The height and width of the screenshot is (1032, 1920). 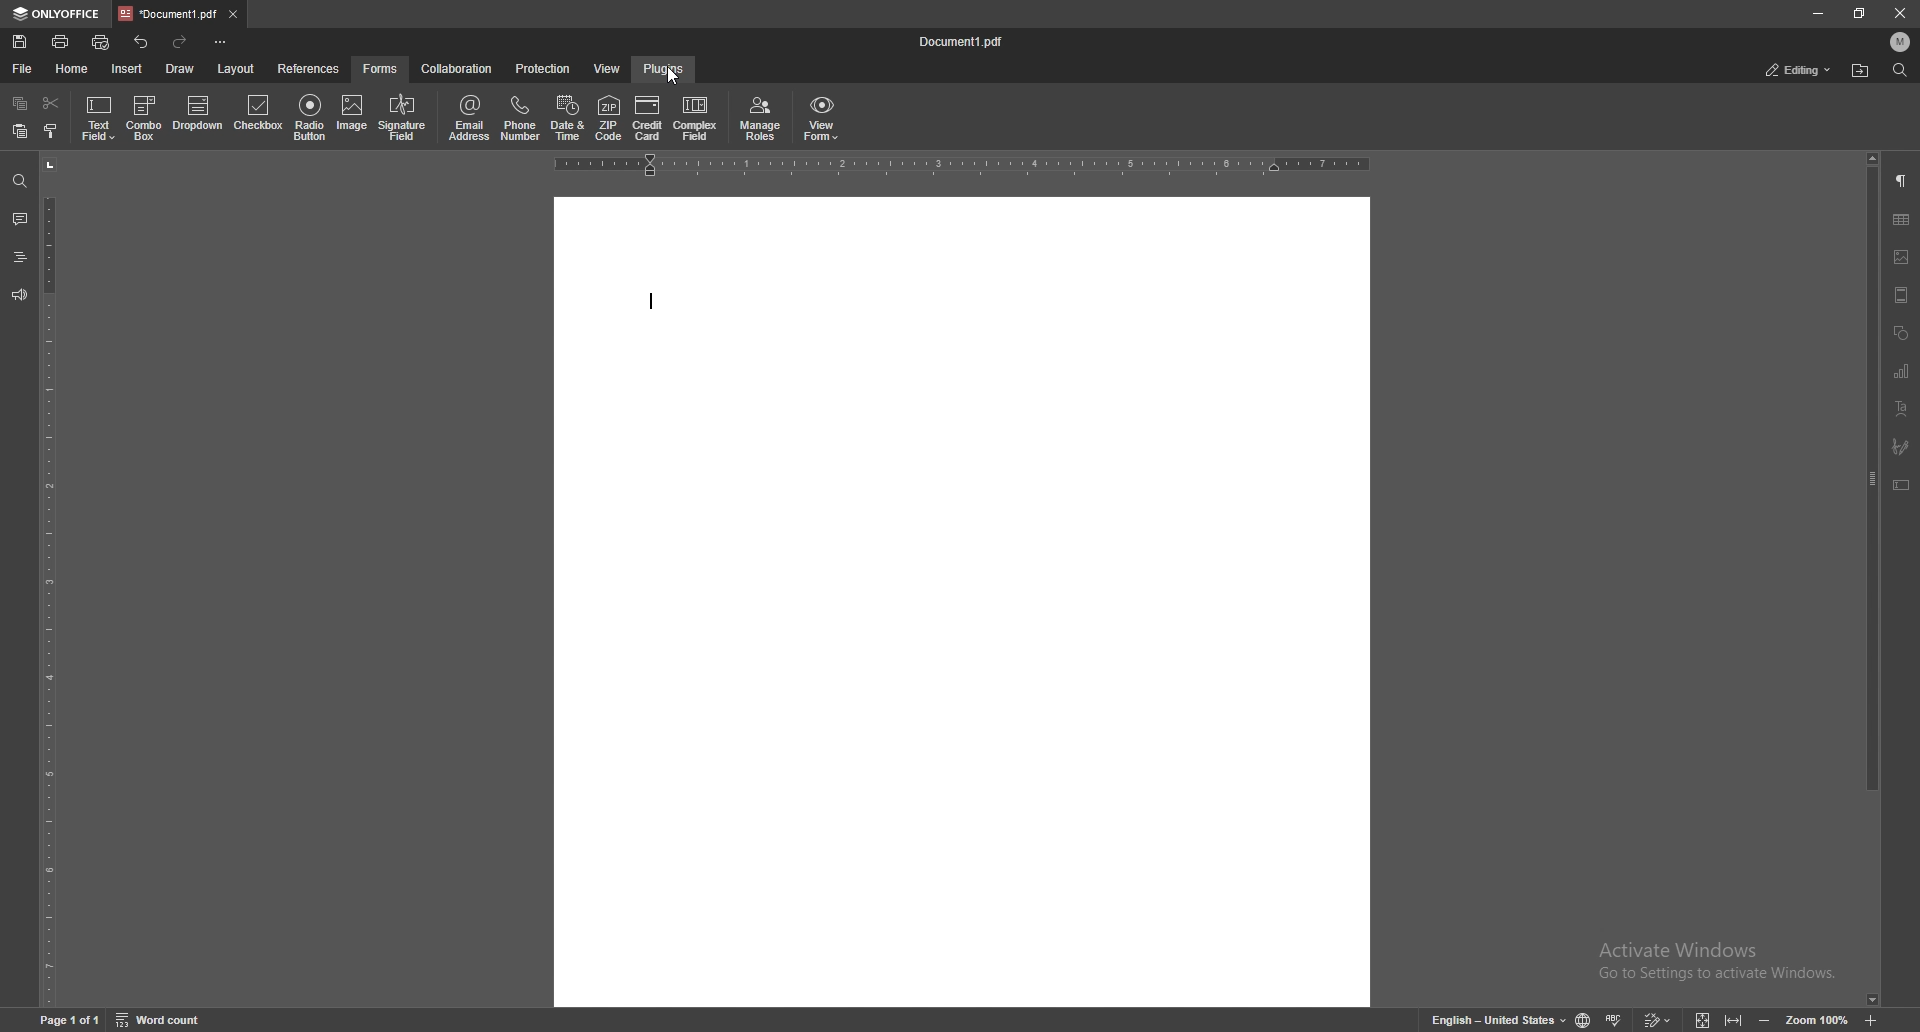 What do you see at coordinates (1659, 1020) in the screenshot?
I see `track changes` at bounding box center [1659, 1020].